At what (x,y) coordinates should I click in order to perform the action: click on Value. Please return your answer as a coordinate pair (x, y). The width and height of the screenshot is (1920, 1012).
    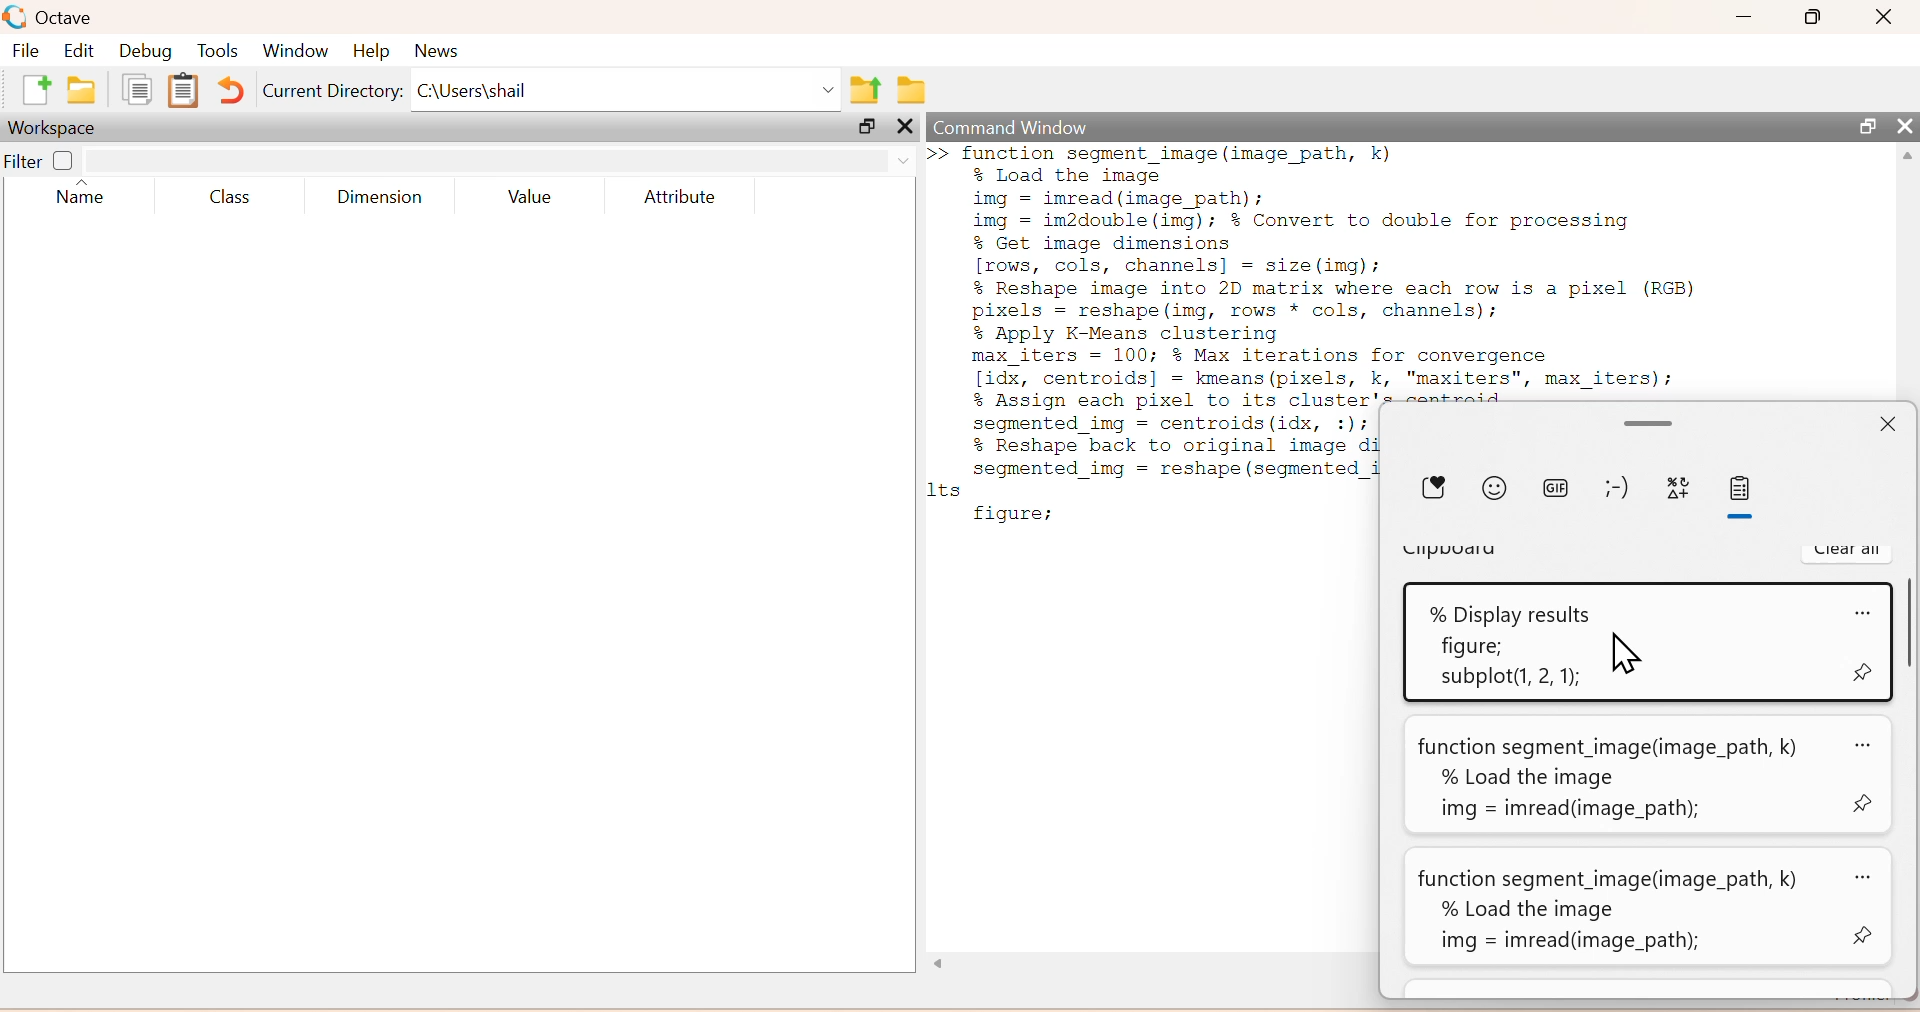
    Looking at the image, I should click on (530, 199).